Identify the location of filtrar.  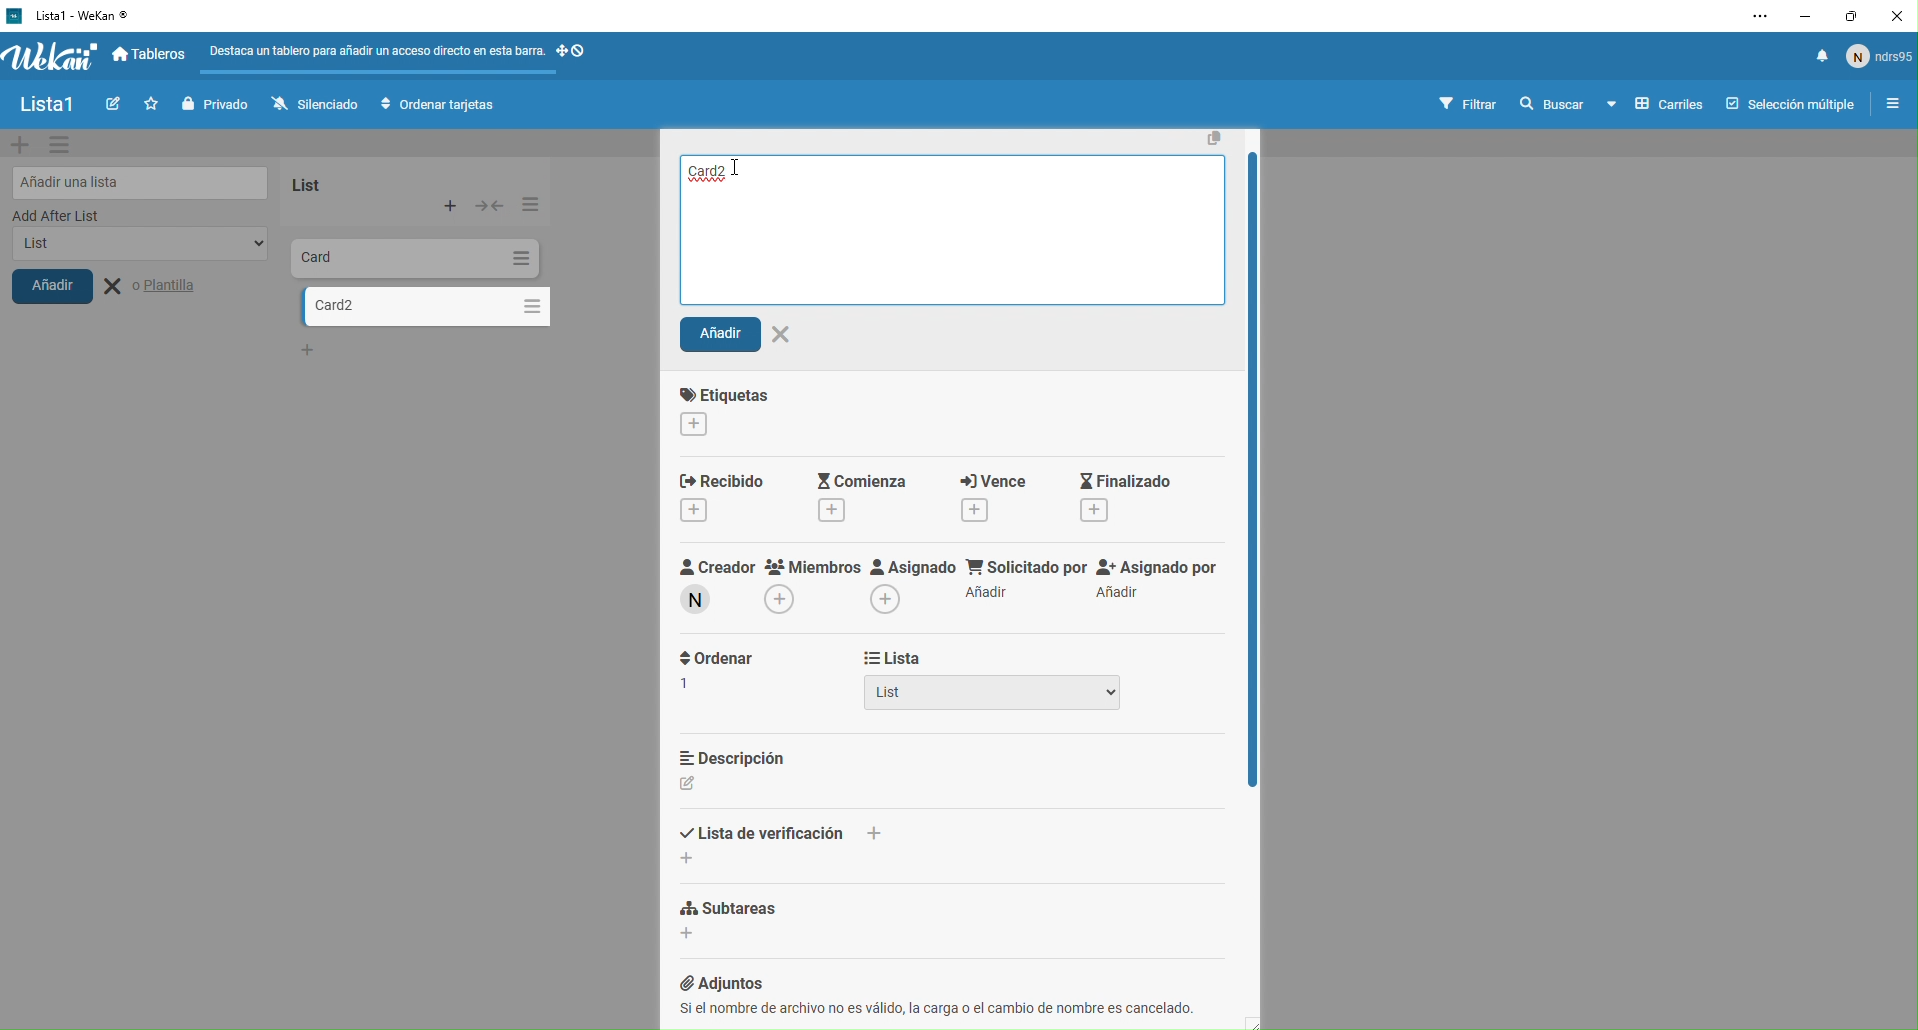
(1470, 103).